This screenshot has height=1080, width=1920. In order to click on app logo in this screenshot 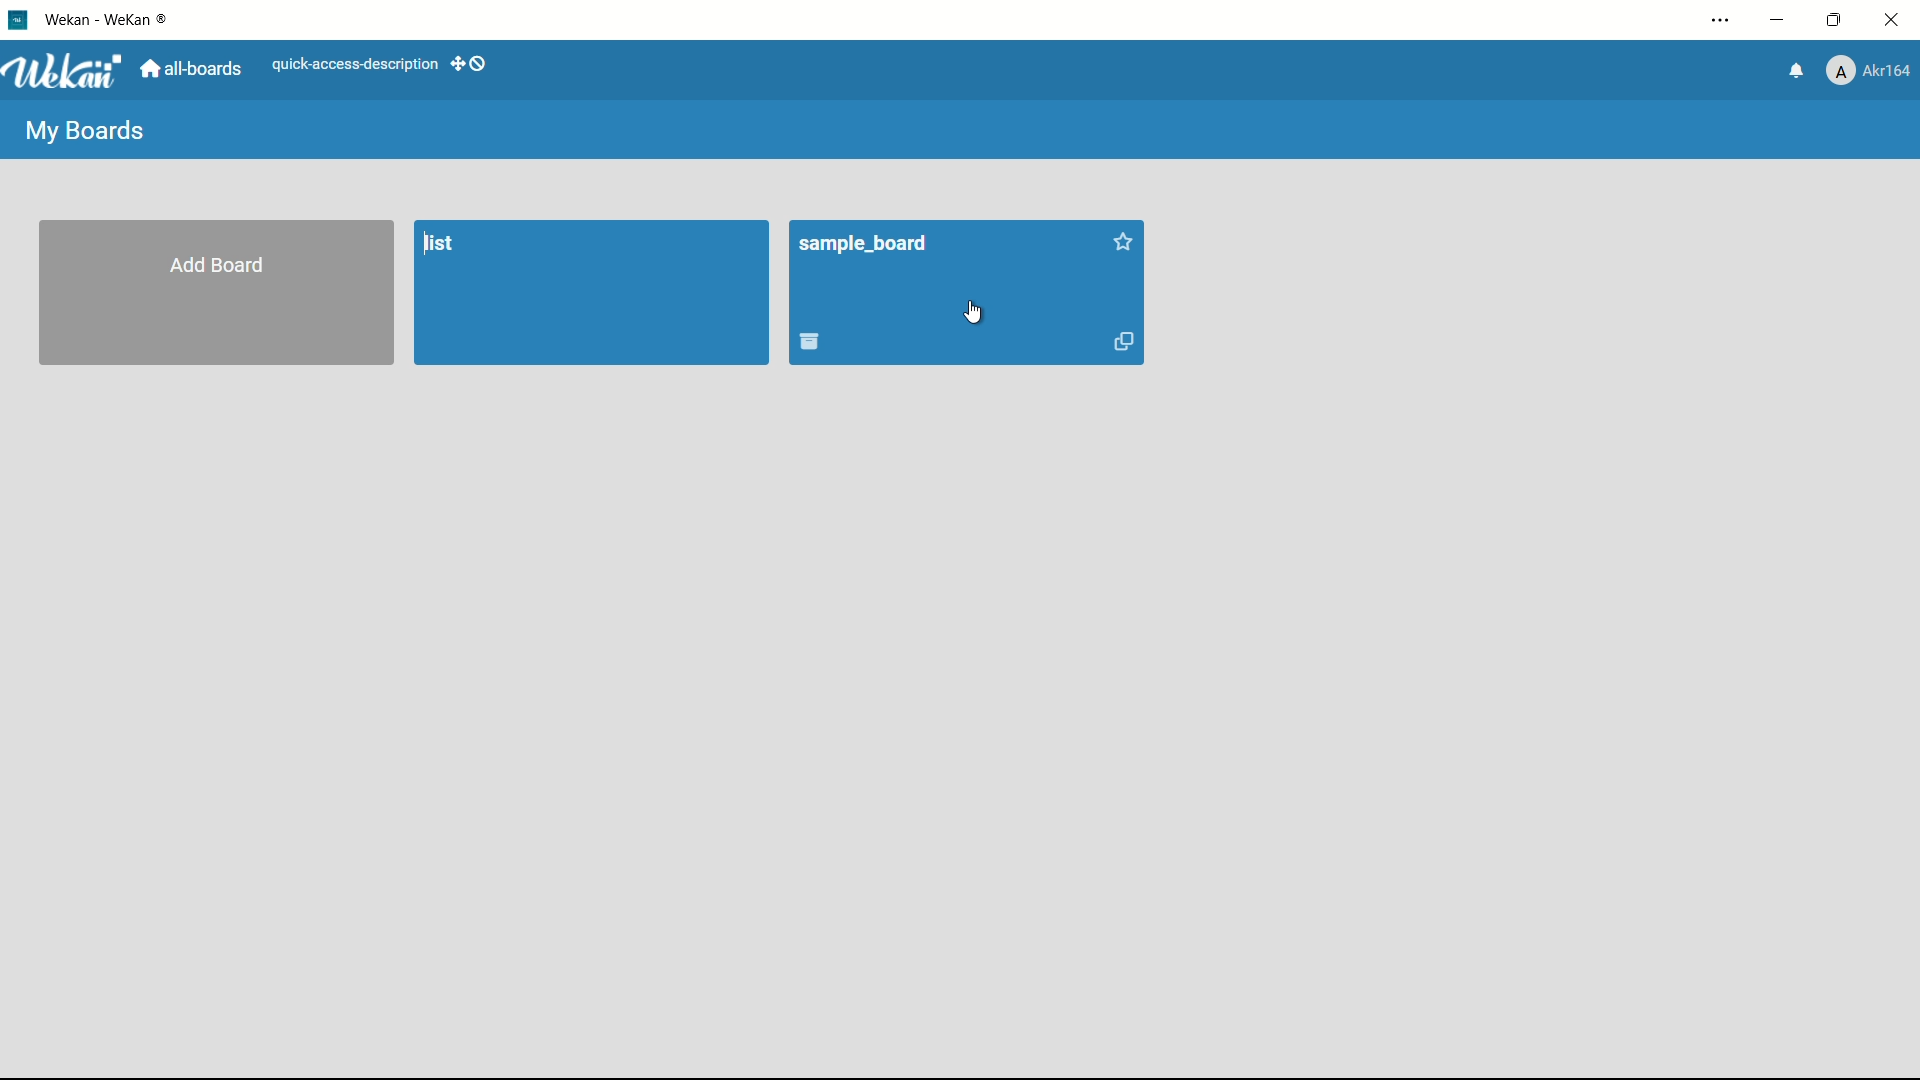, I will do `click(69, 72)`.